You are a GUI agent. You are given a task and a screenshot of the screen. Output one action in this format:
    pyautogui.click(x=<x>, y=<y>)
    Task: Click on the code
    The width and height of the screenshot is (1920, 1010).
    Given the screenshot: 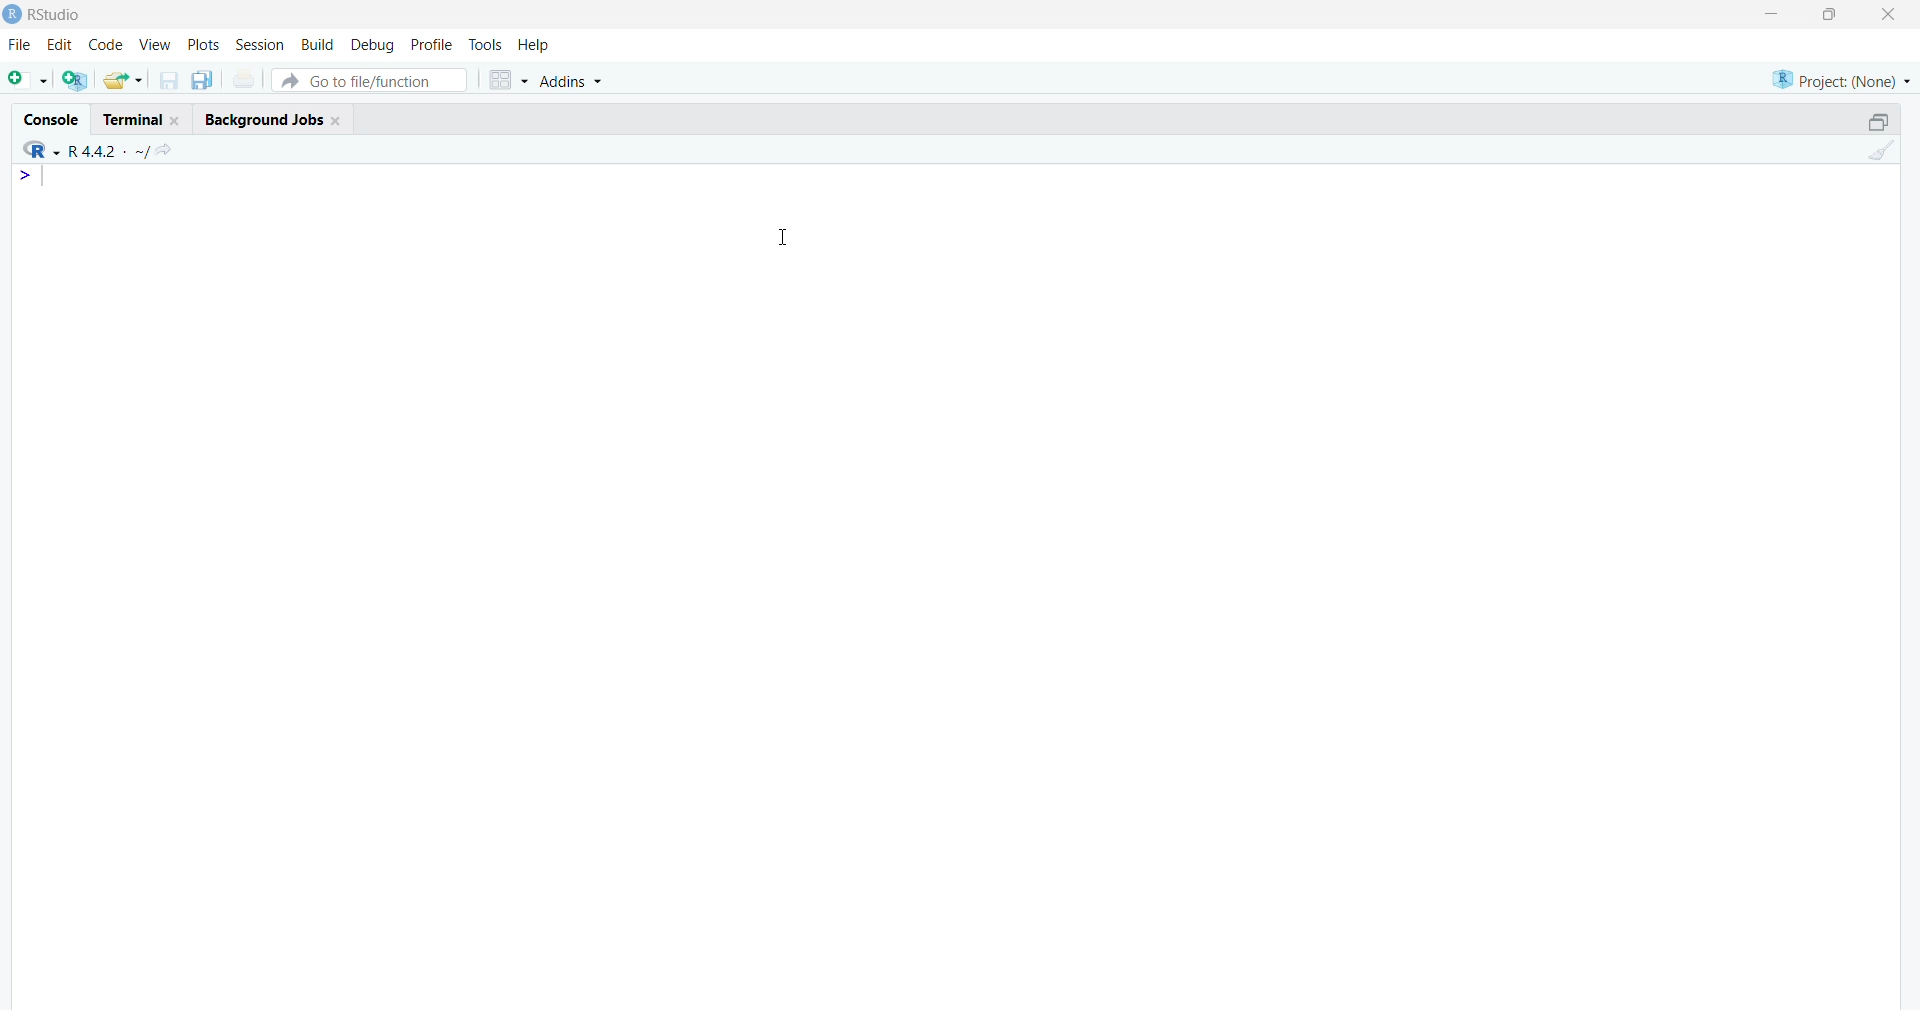 What is the action you would take?
    pyautogui.click(x=105, y=45)
    